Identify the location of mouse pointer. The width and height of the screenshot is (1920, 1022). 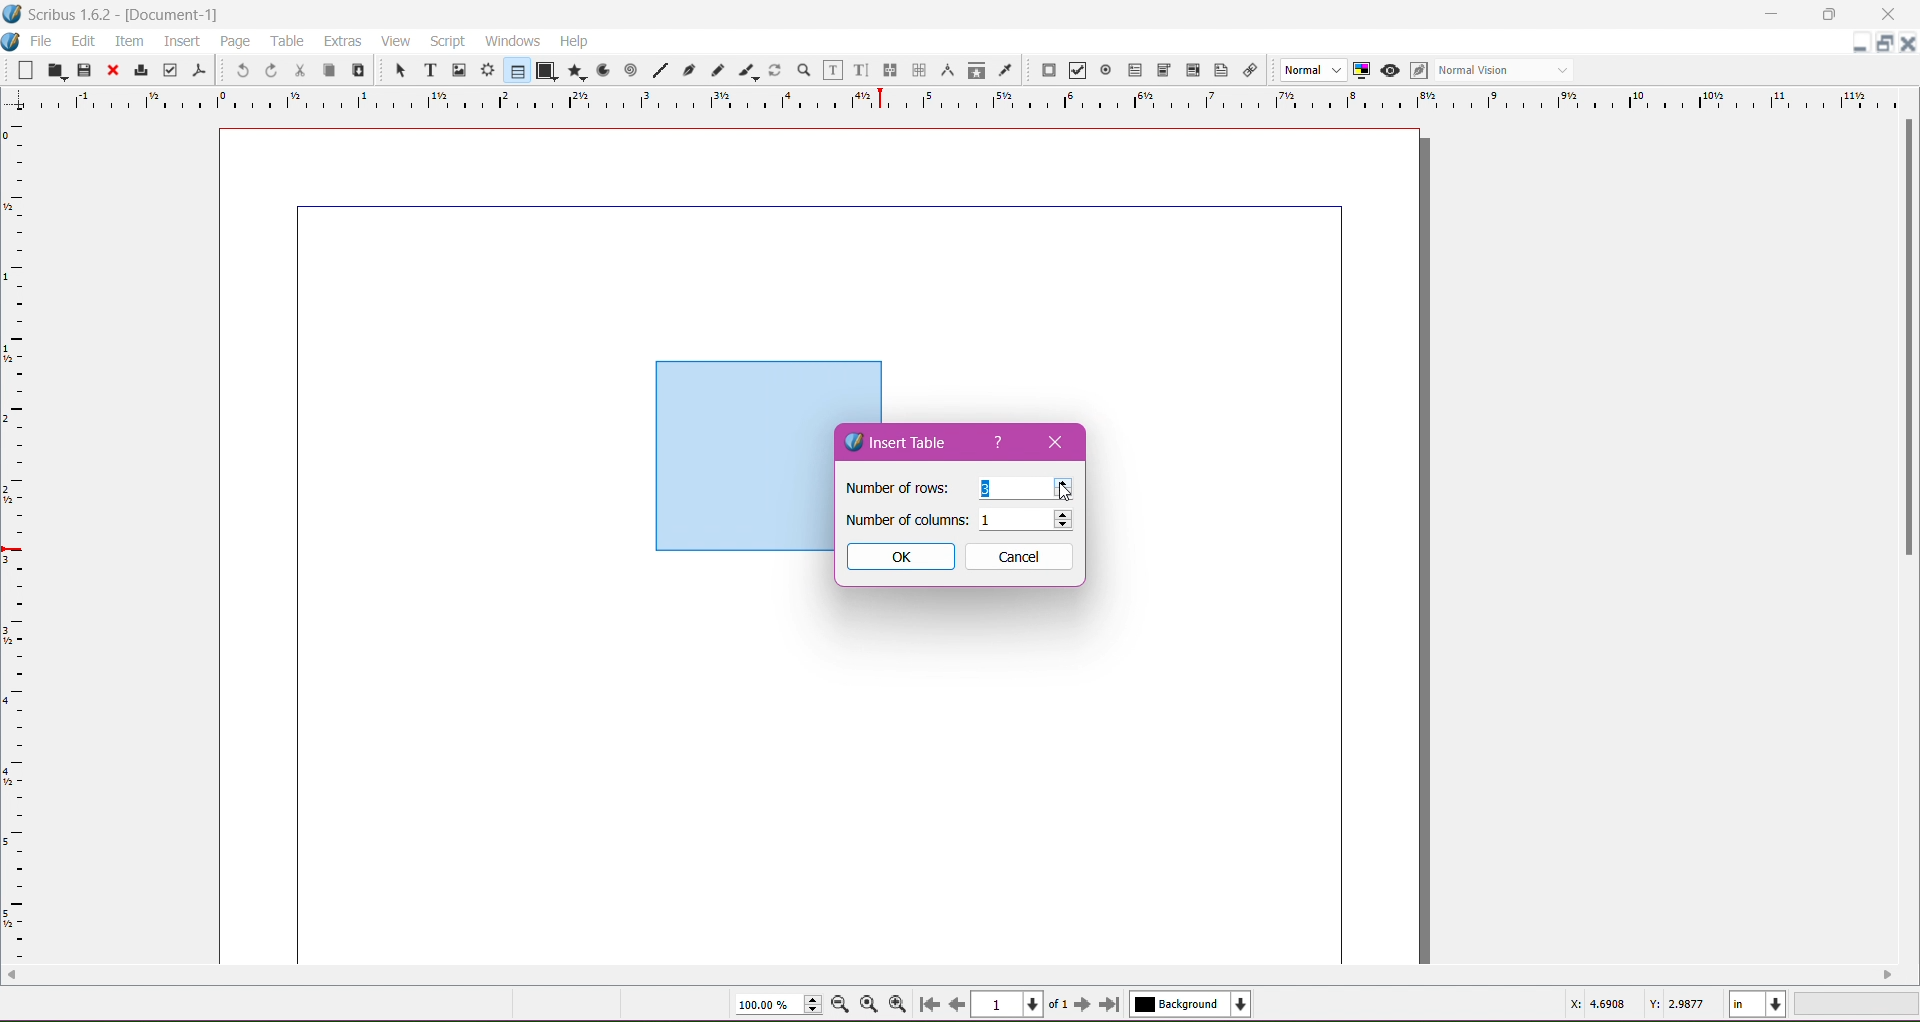
(1065, 491).